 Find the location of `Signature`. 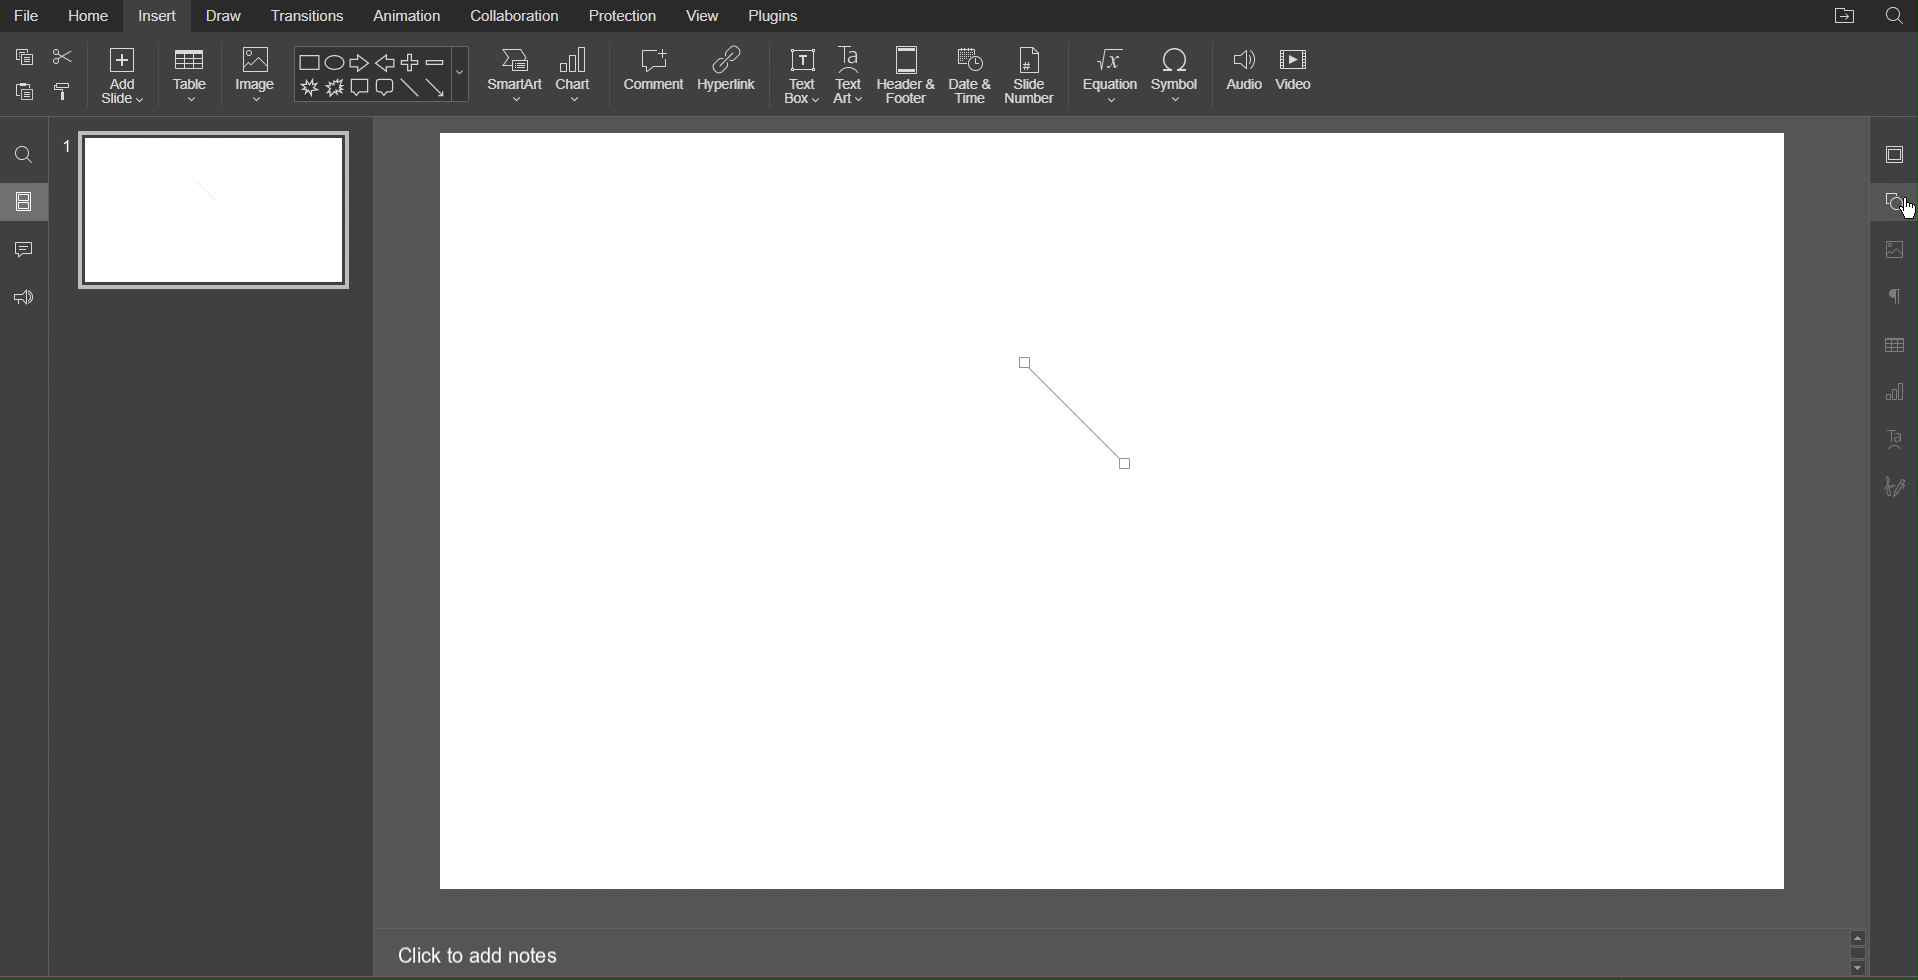

Signature is located at coordinates (1896, 487).